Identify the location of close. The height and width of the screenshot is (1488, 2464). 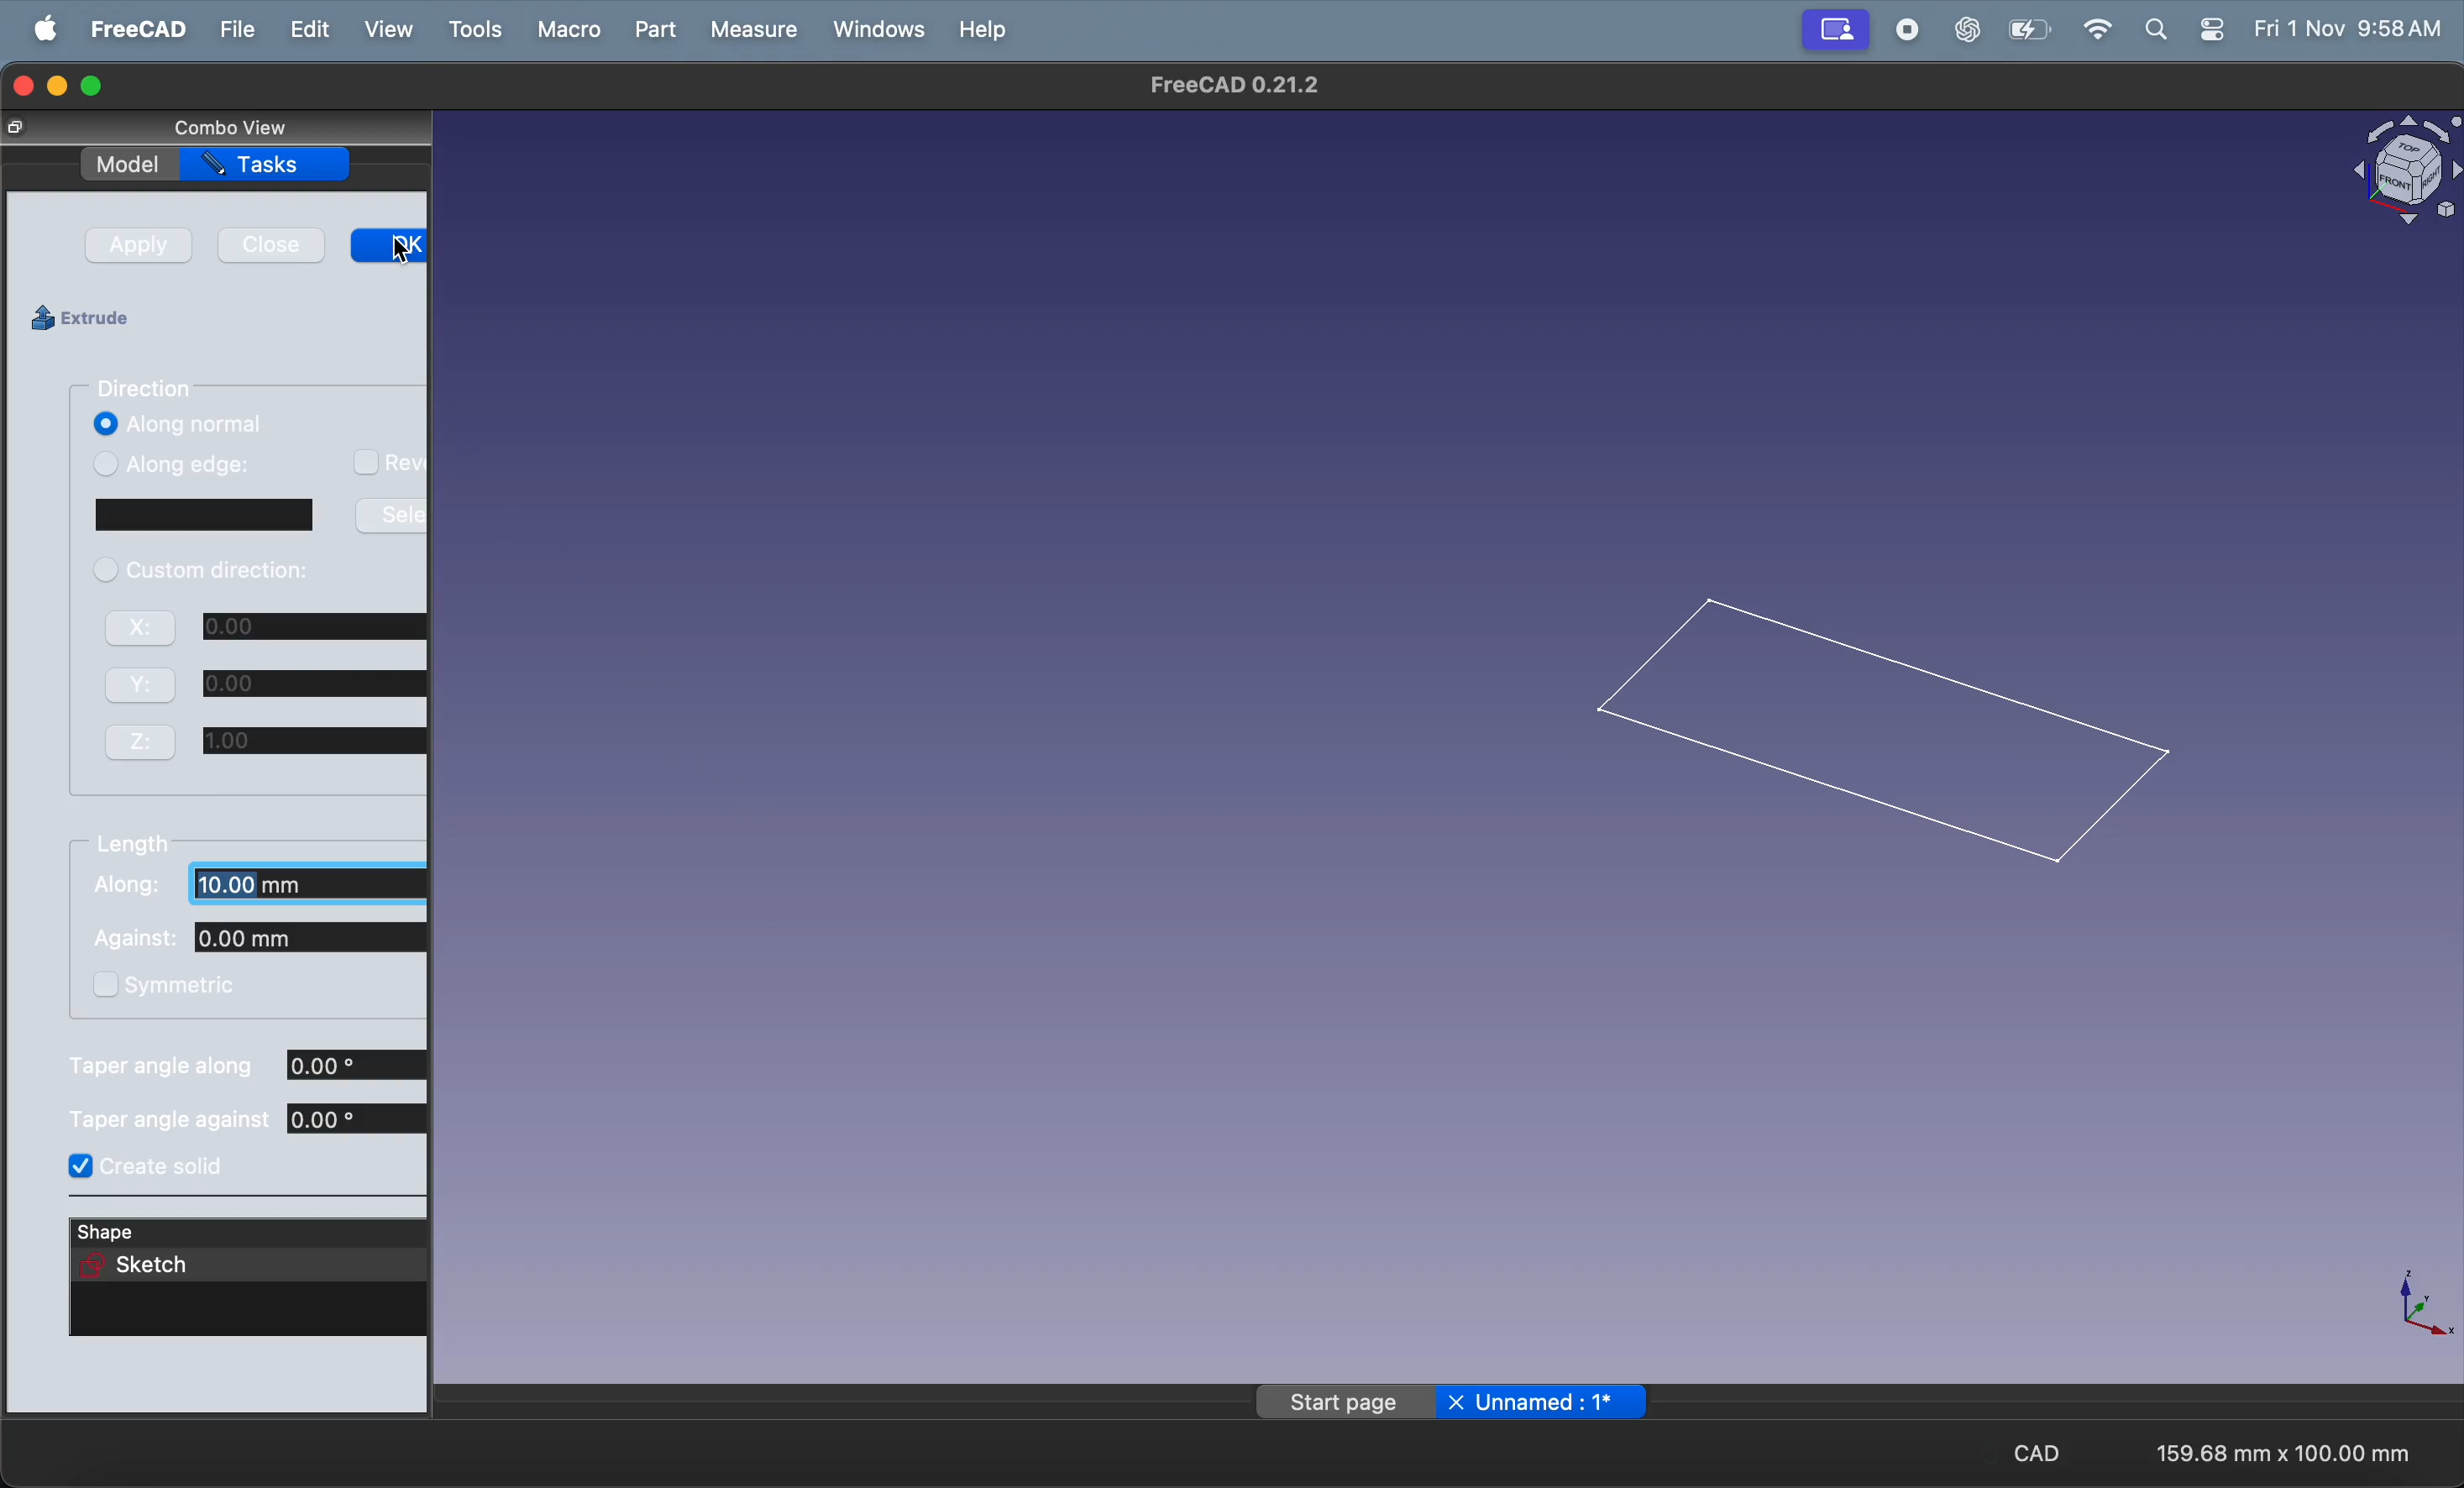
(273, 248).